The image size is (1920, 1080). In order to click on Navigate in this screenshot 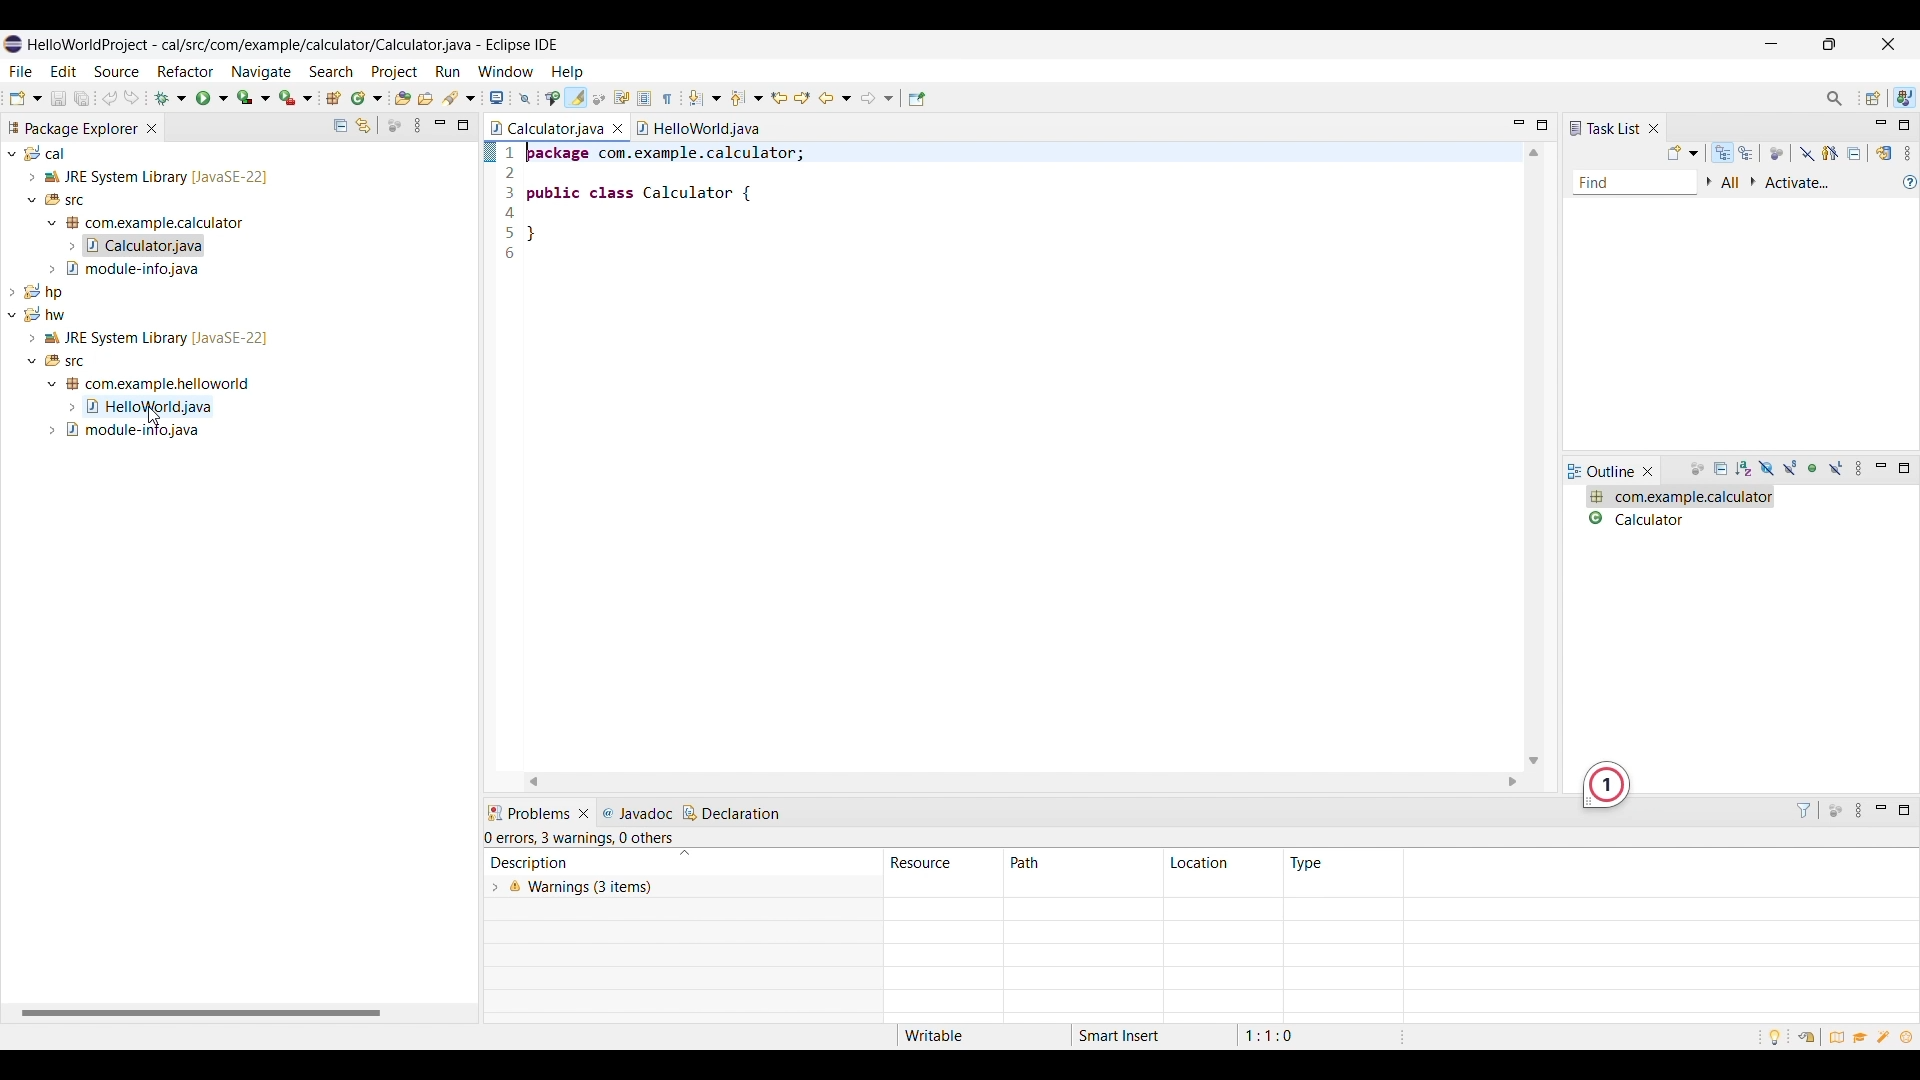, I will do `click(262, 72)`.